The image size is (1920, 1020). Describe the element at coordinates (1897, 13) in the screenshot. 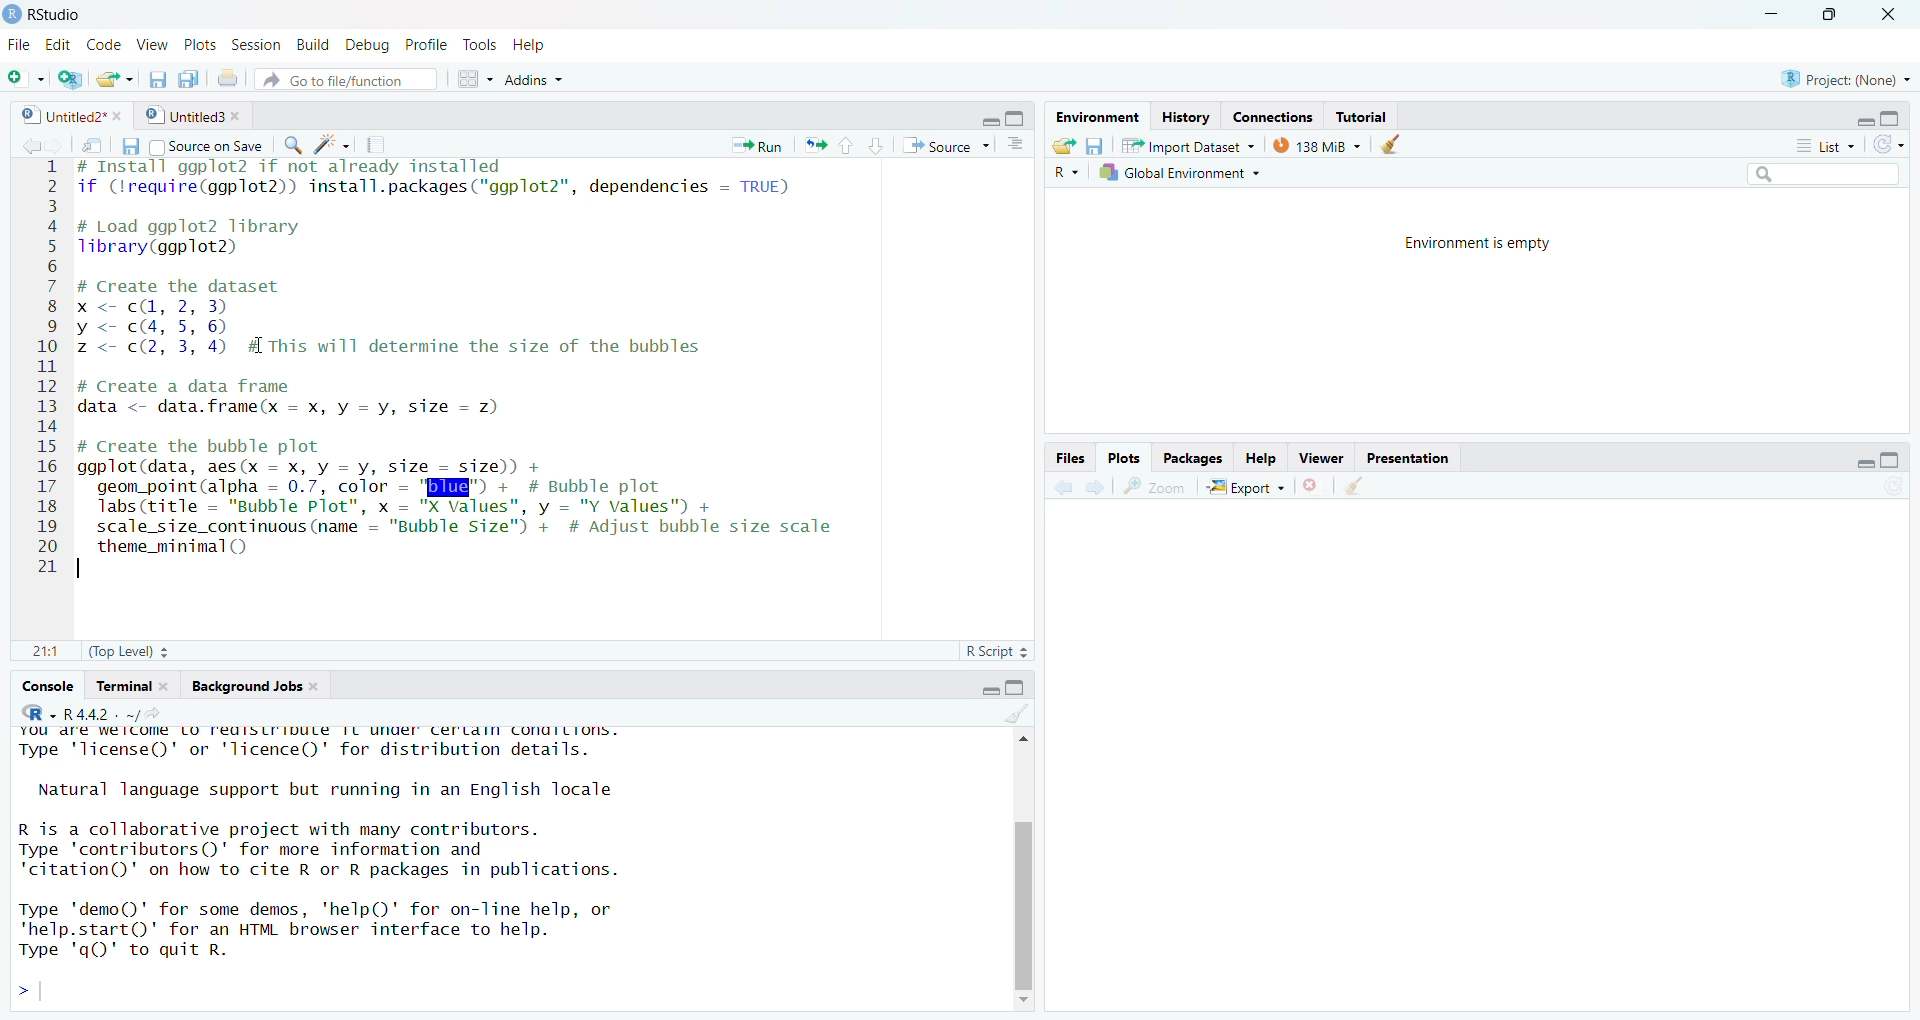

I see `Close` at that location.